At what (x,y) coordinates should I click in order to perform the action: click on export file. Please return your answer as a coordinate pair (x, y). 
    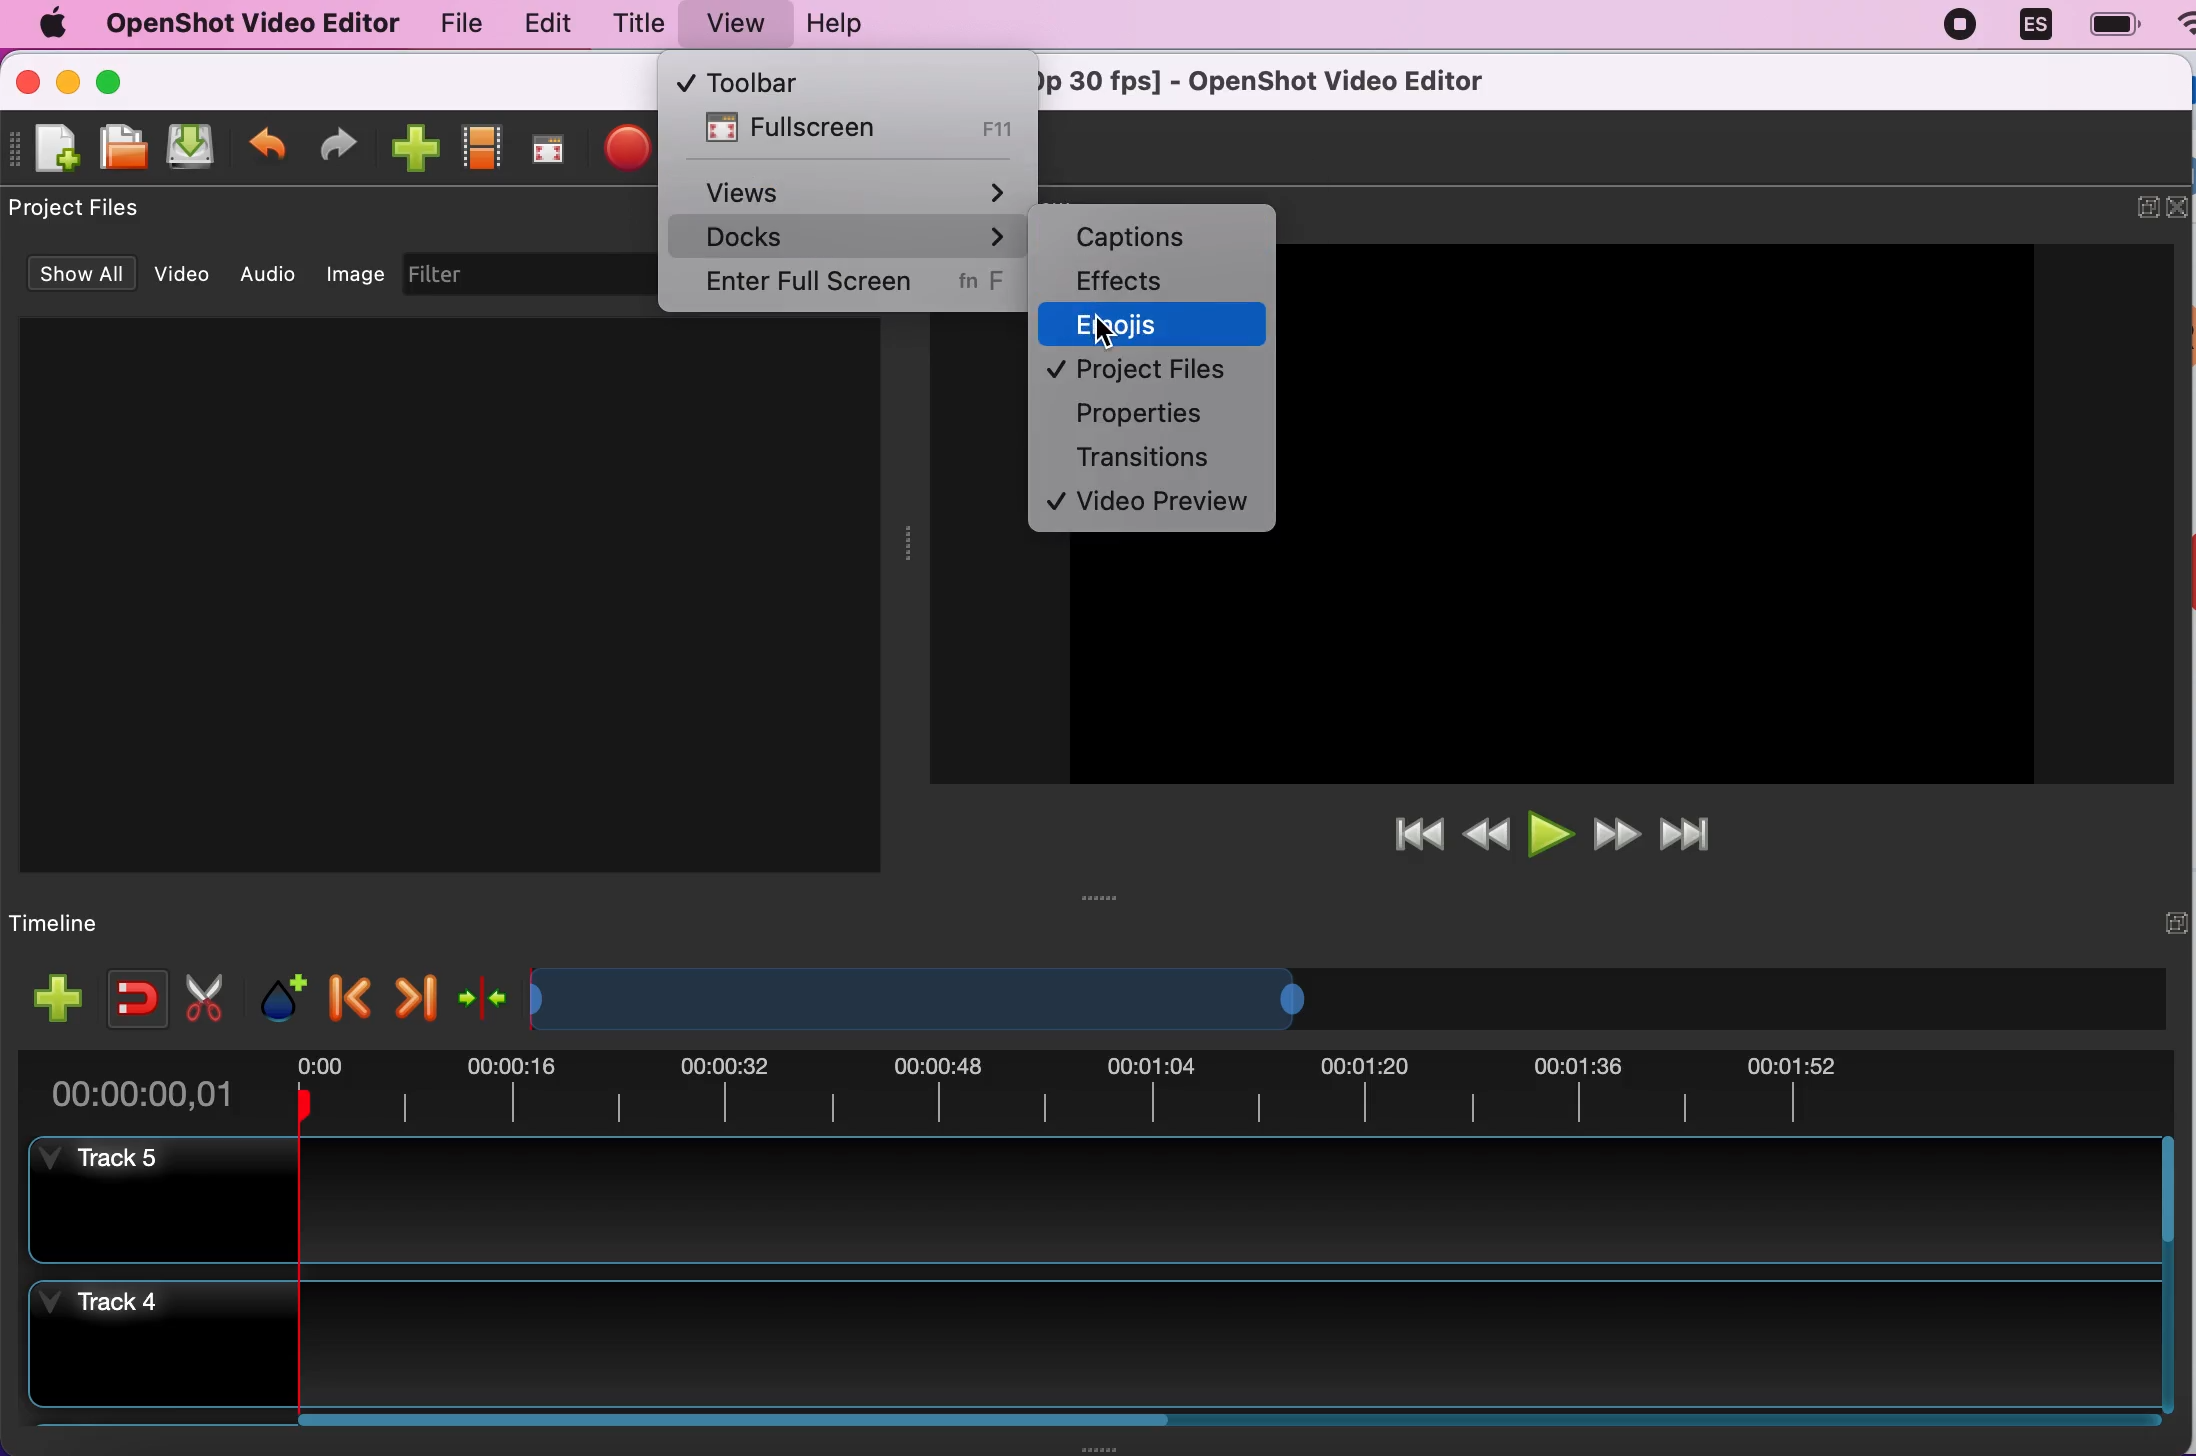
    Looking at the image, I should click on (629, 150).